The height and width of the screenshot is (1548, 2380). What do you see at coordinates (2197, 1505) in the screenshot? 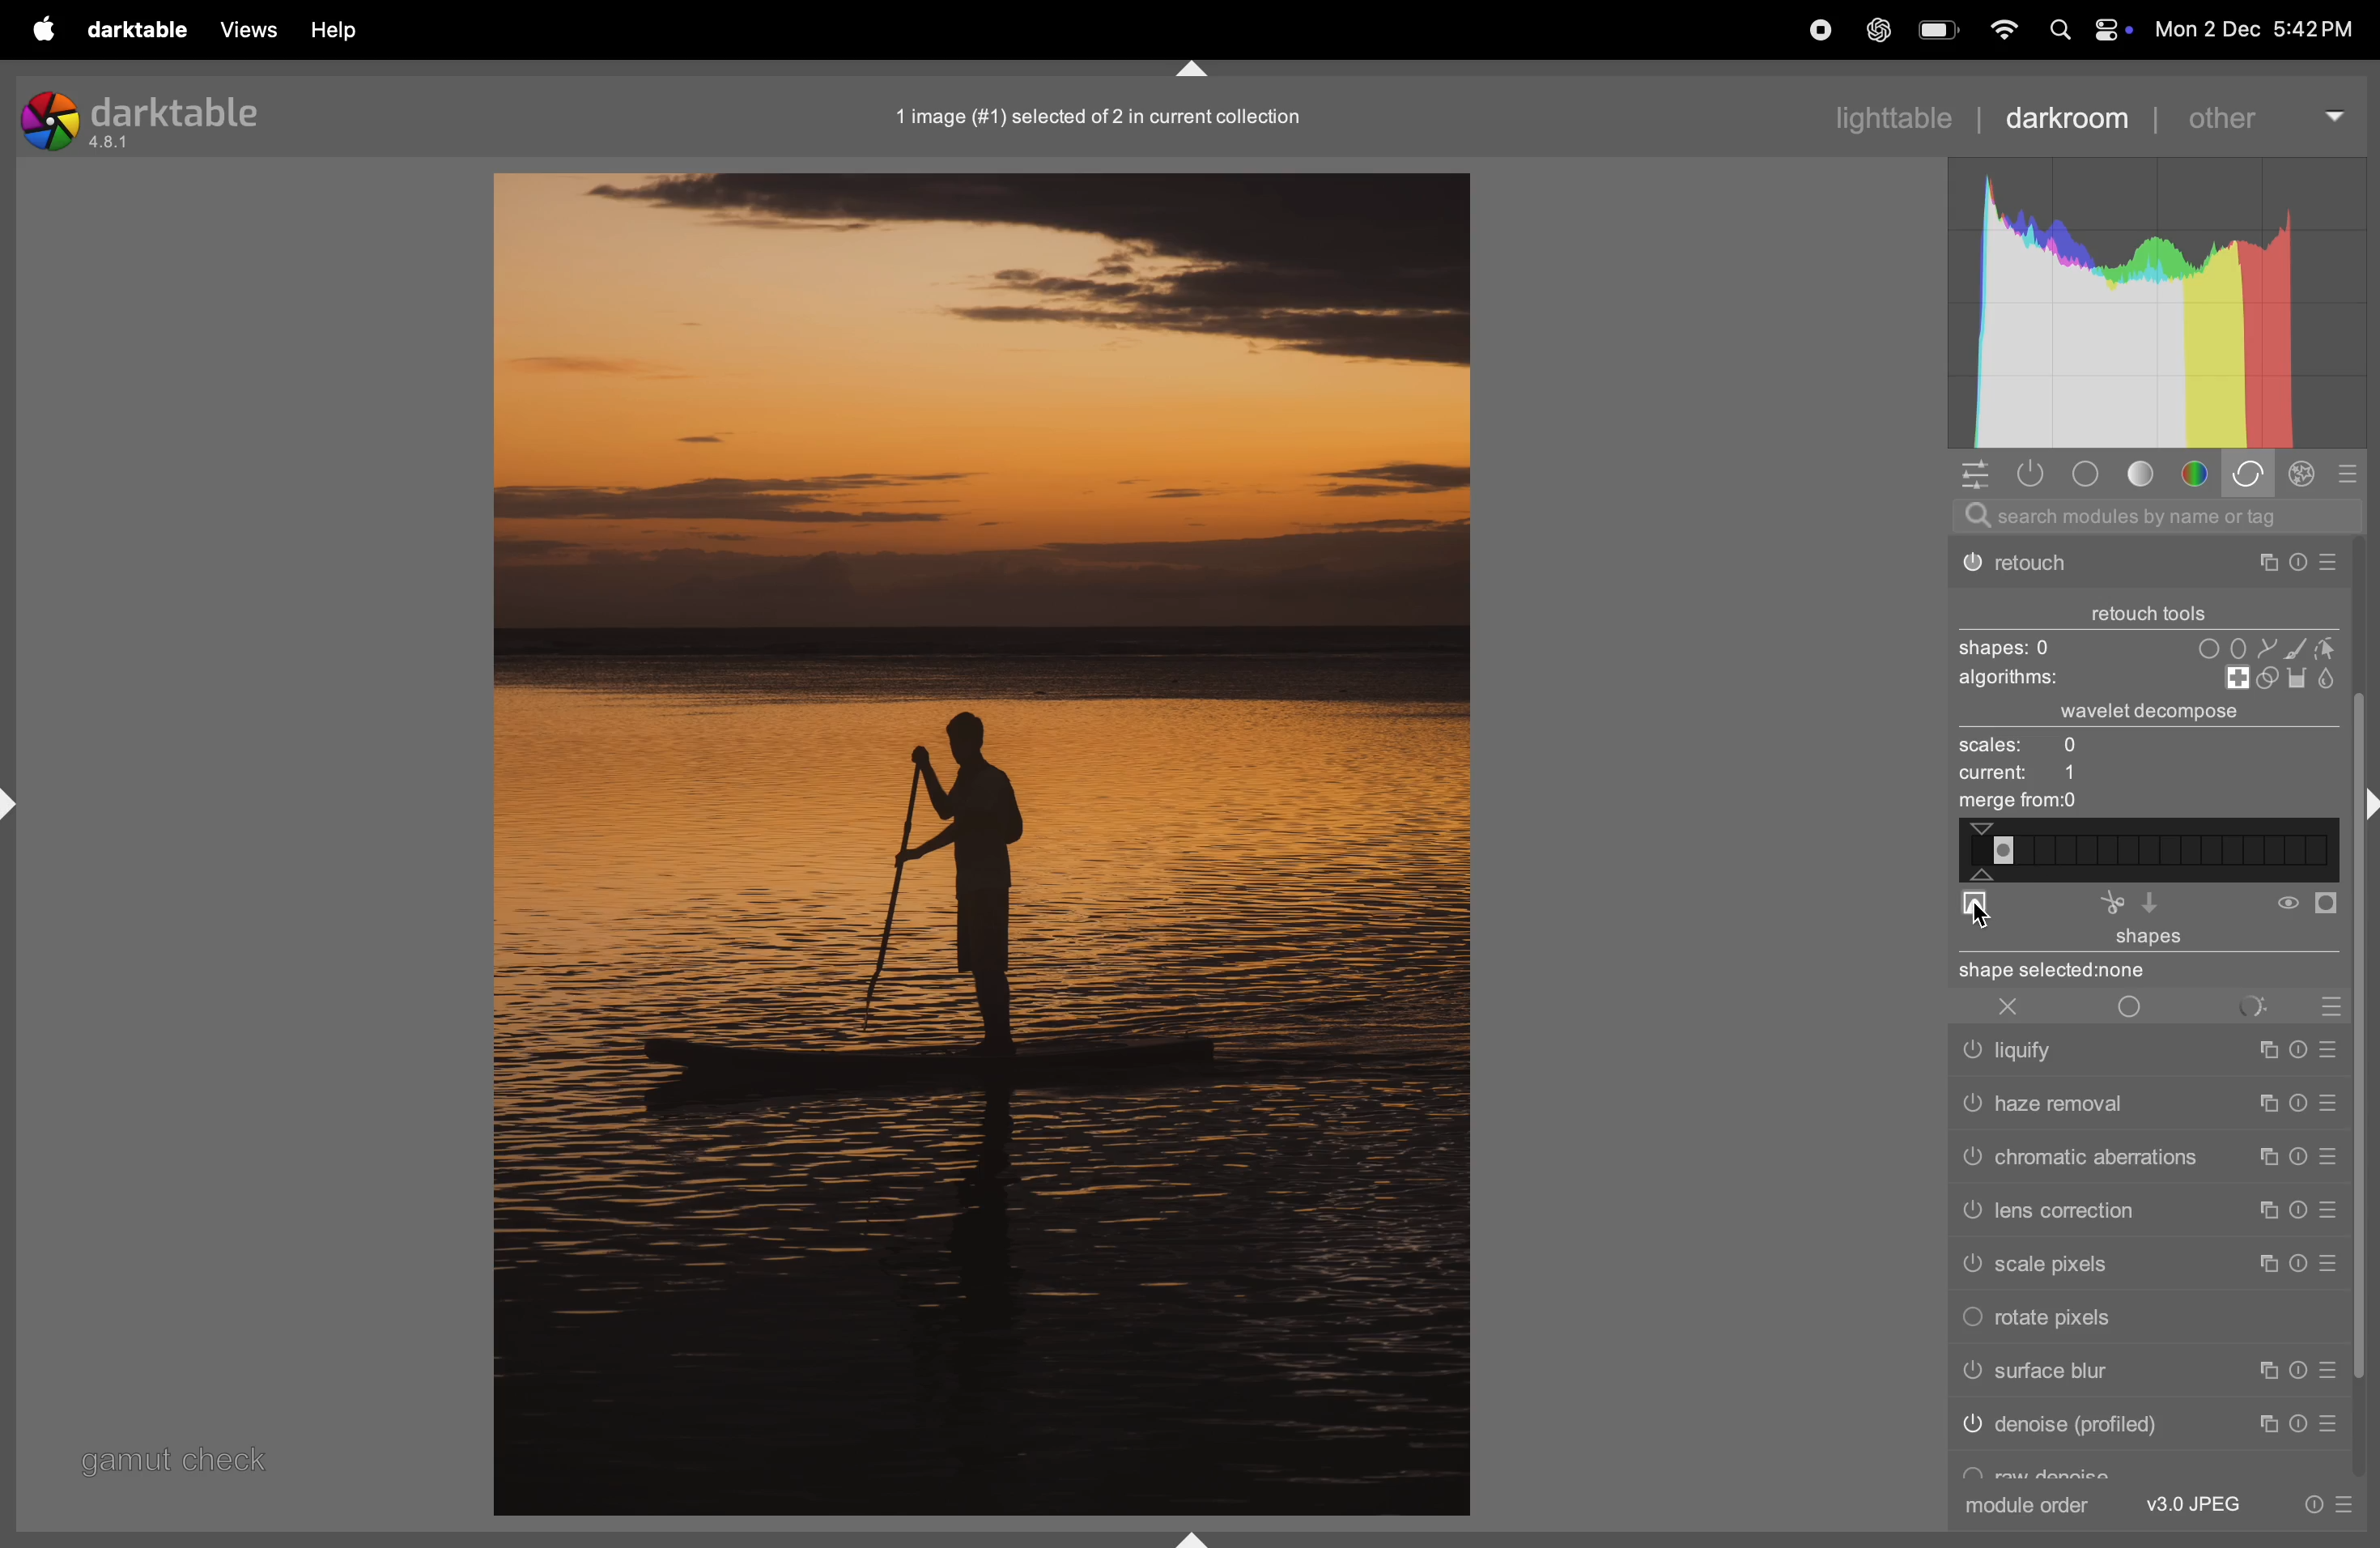
I see `v3 jpeg` at bounding box center [2197, 1505].